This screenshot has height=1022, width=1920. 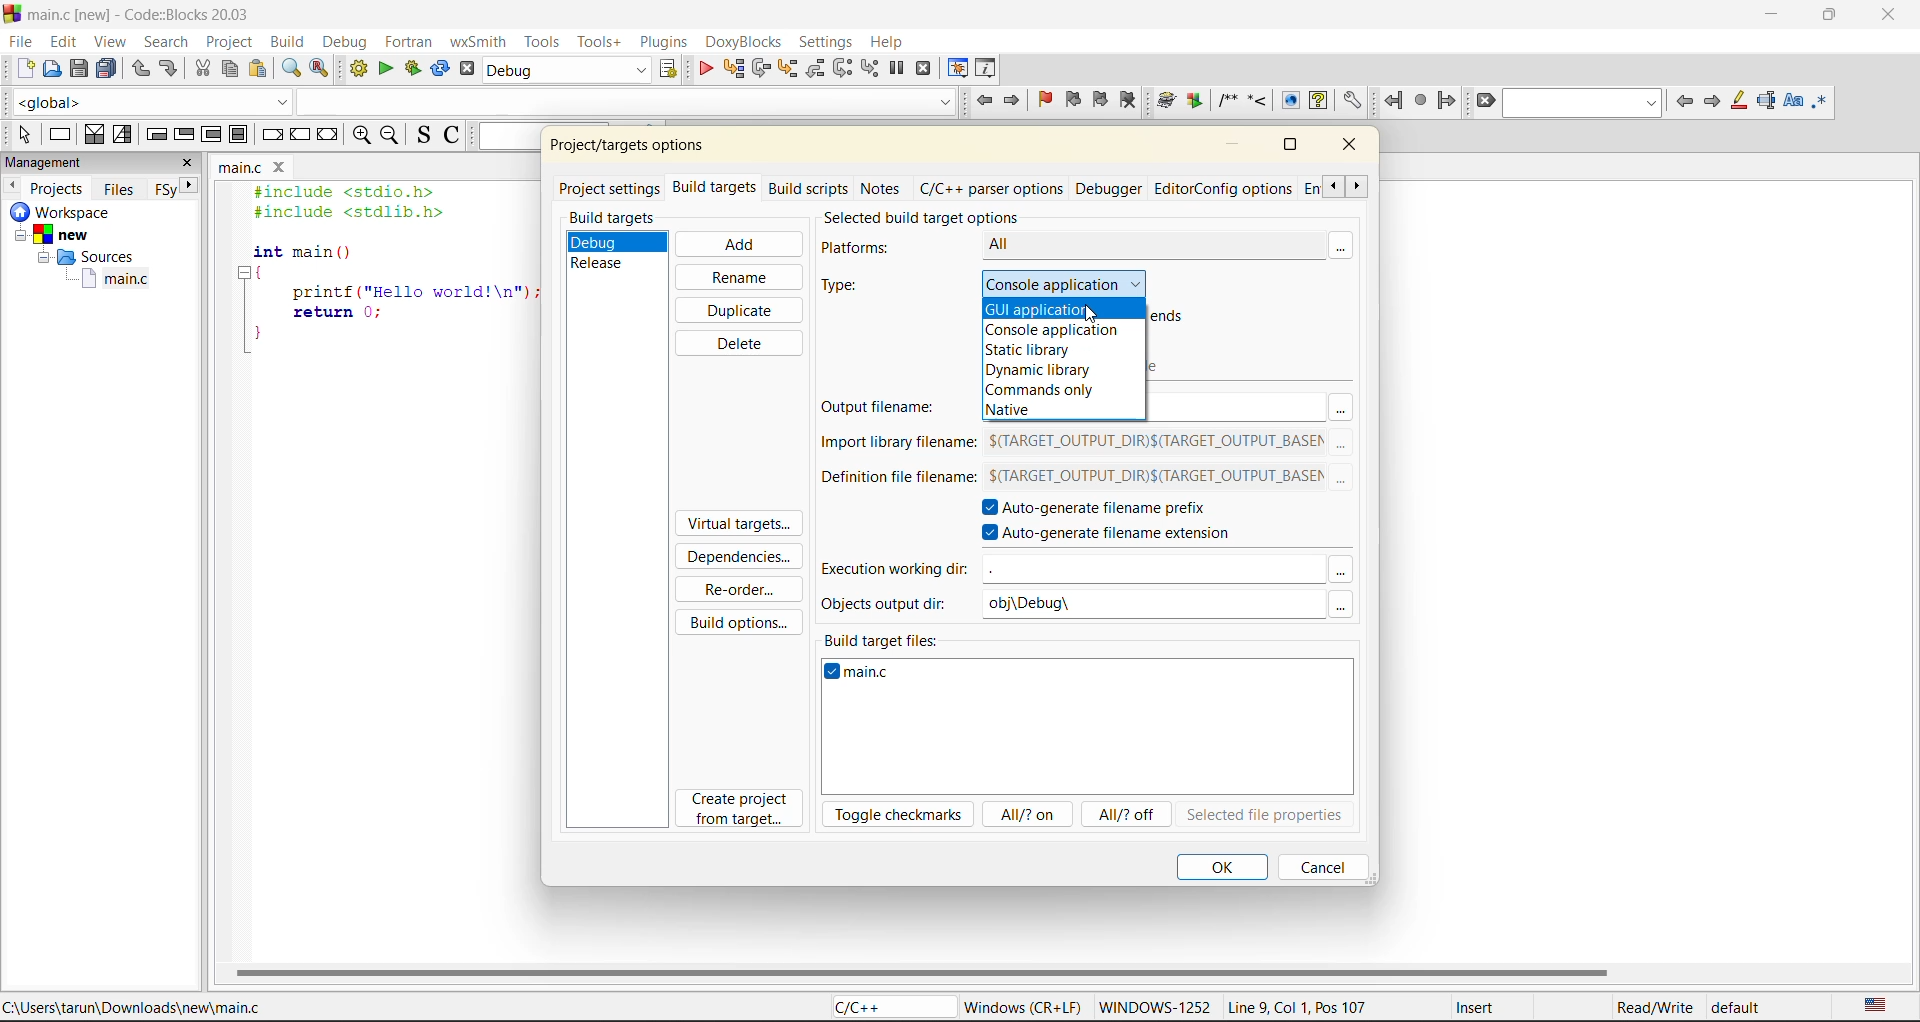 I want to click on , so click(x=1341, y=404).